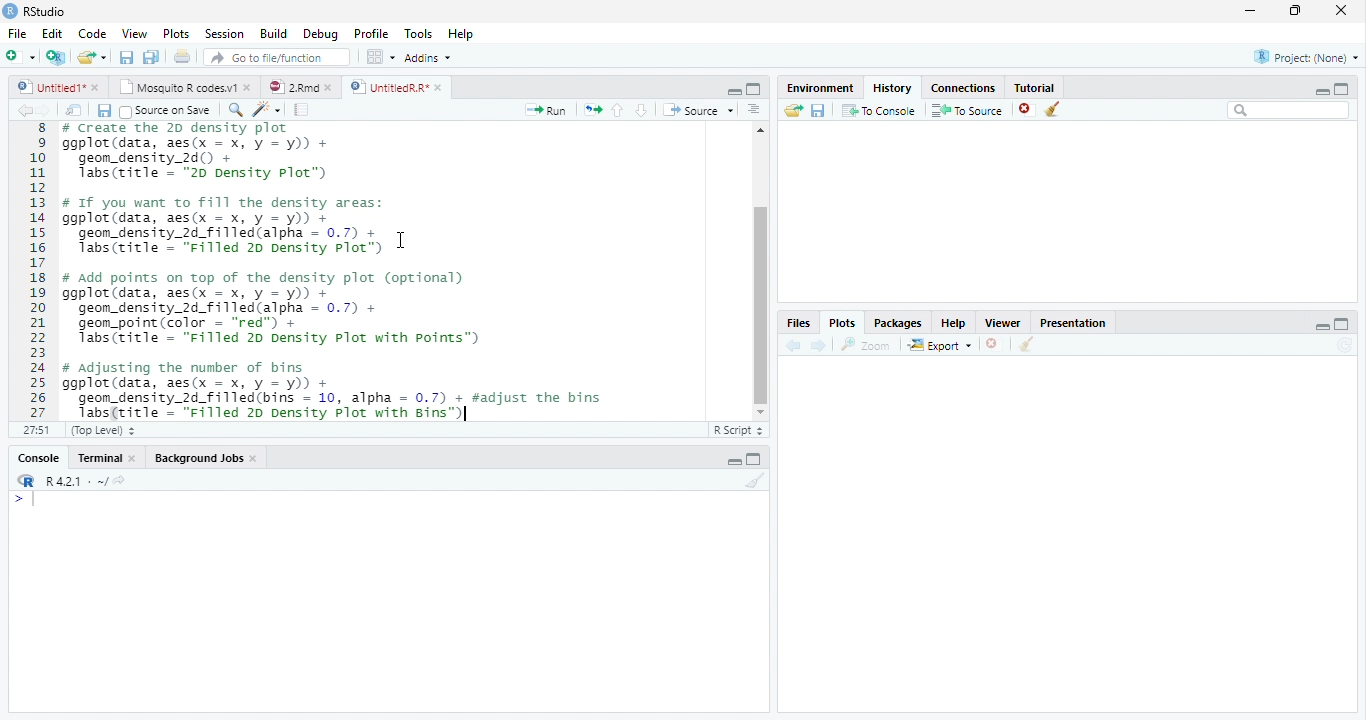  Describe the element at coordinates (379, 57) in the screenshot. I see `wrokspace pan` at that location.